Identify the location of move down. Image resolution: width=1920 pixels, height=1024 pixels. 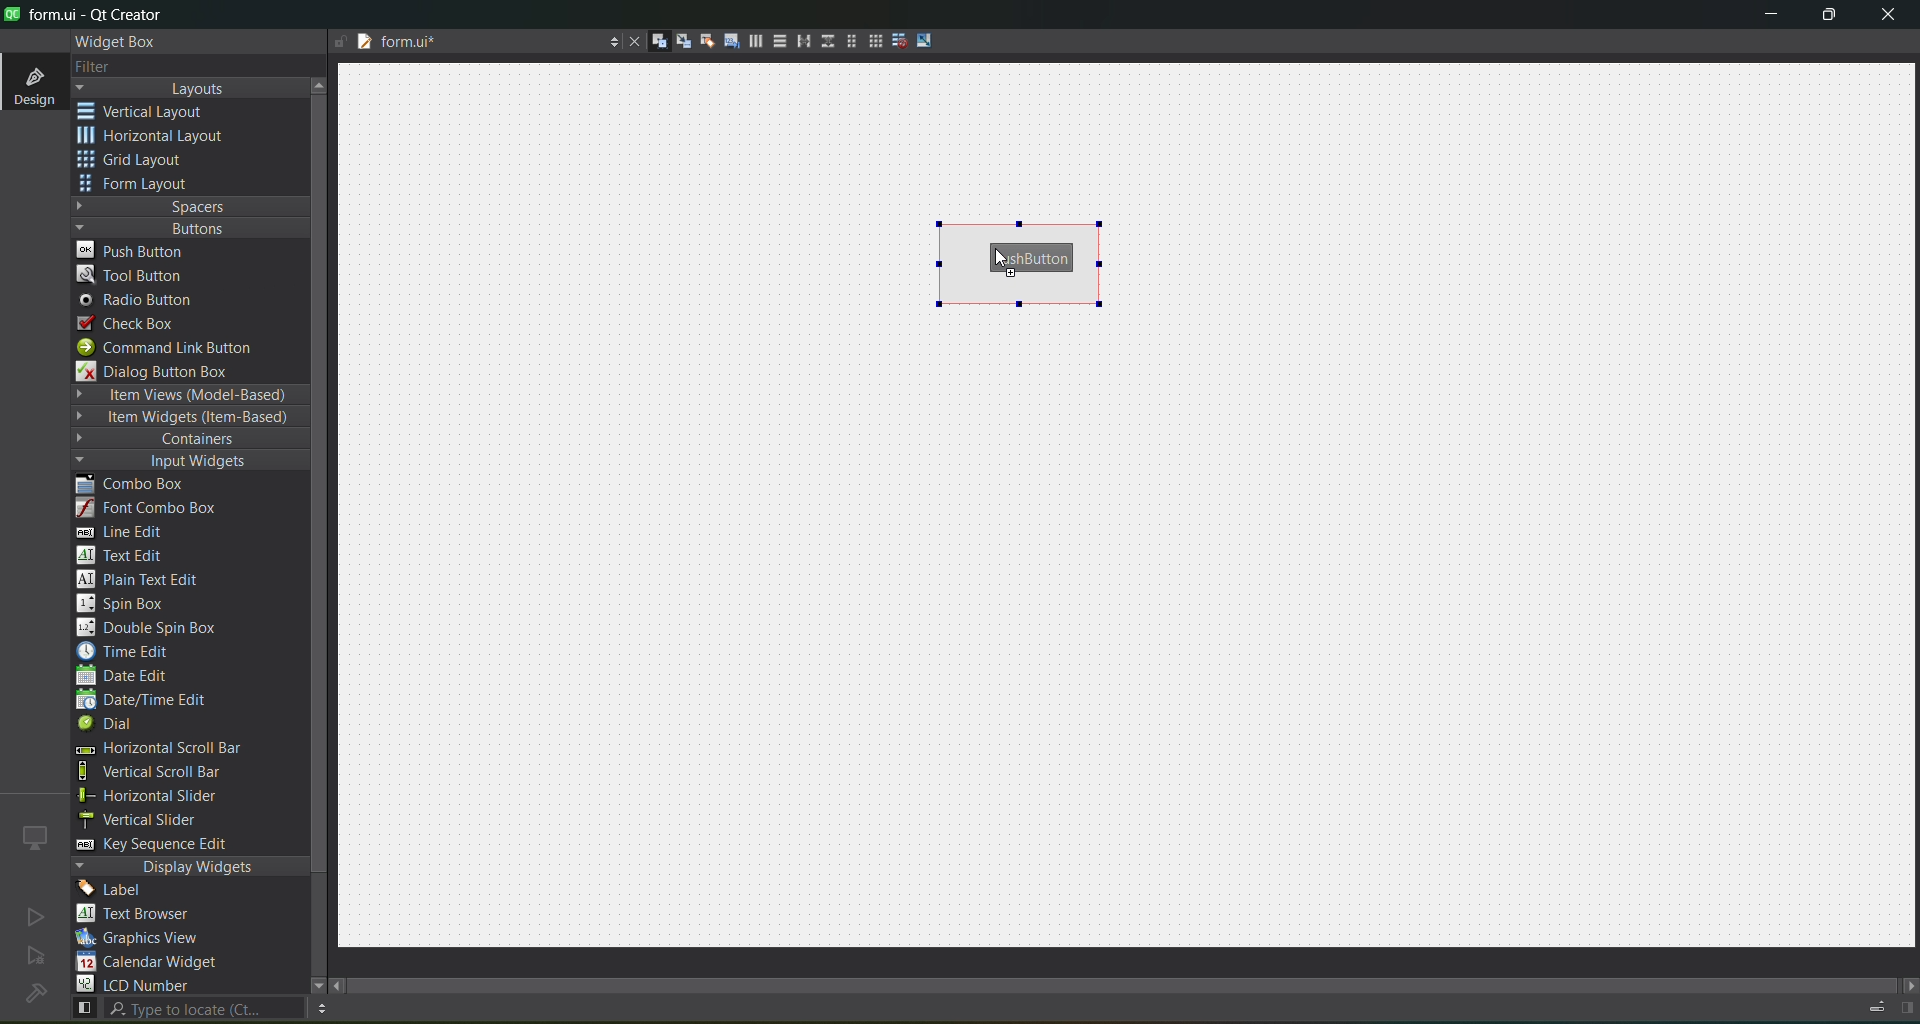
(308, 983).